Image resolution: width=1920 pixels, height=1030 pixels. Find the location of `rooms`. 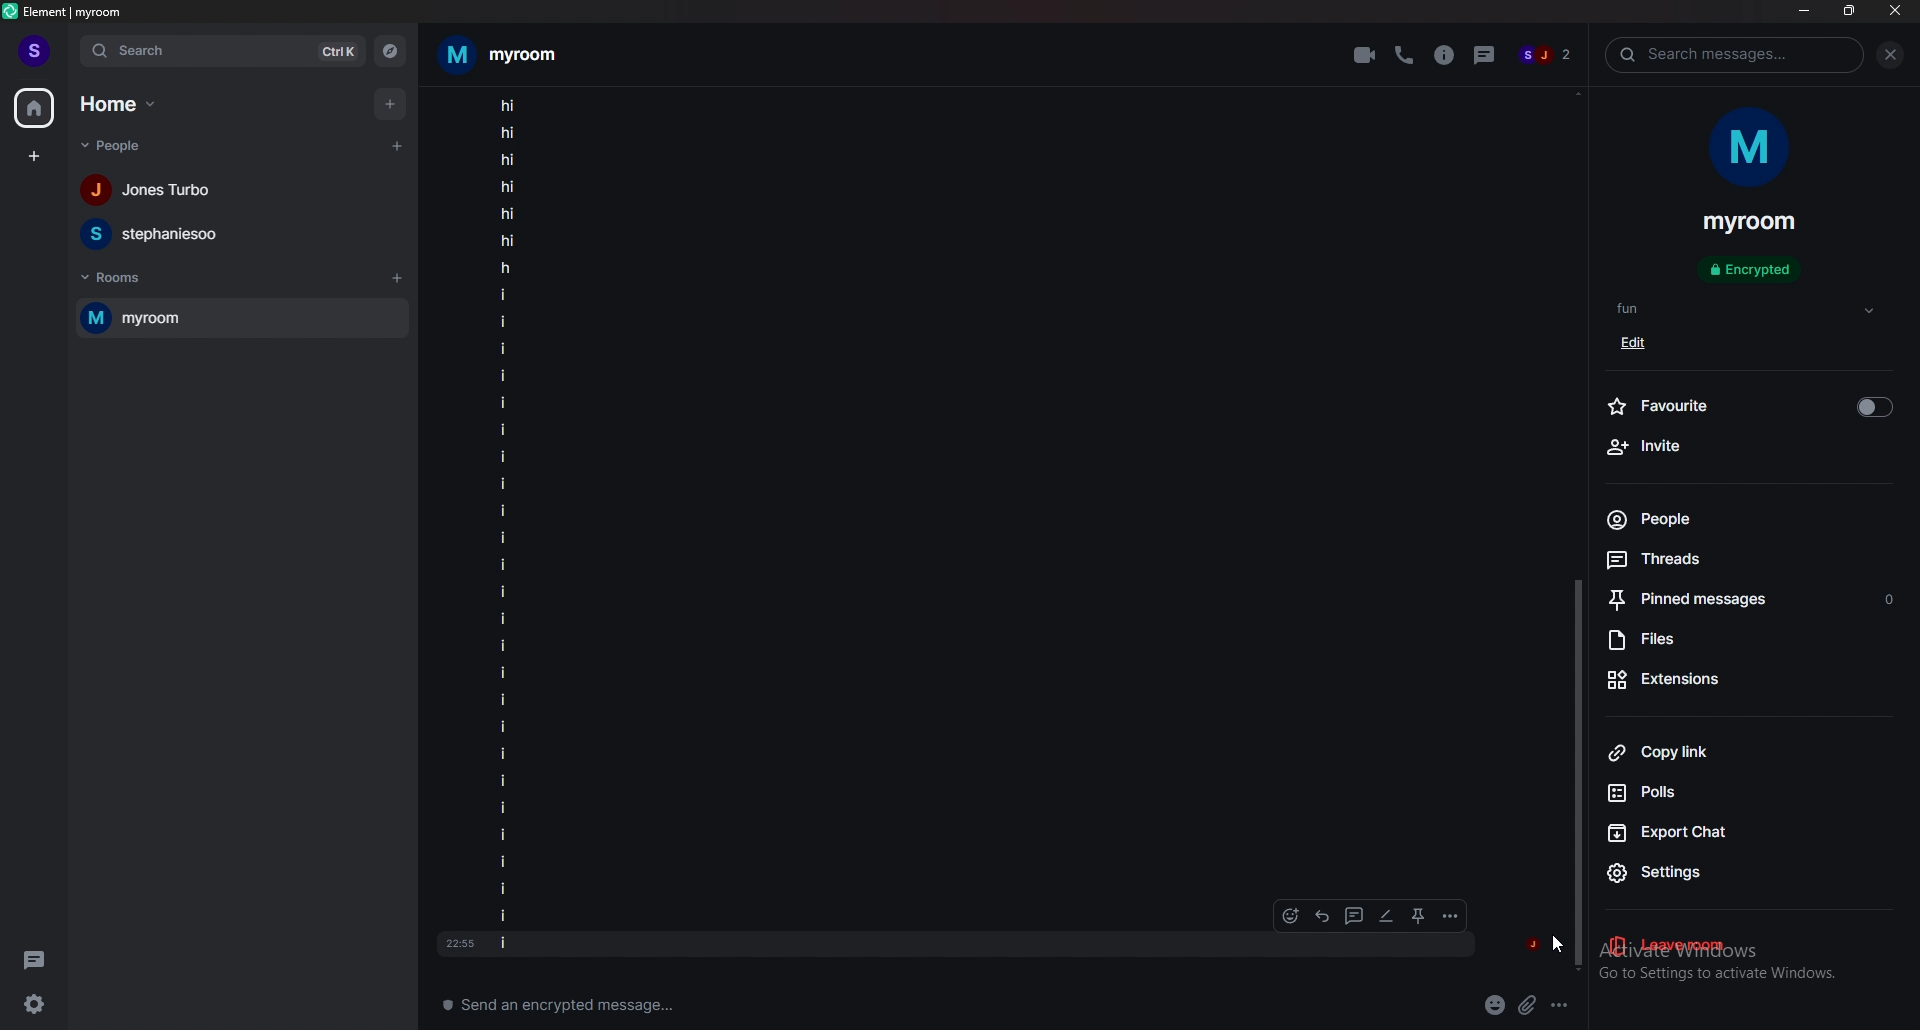

rooms is located at coordinates (117, 279).